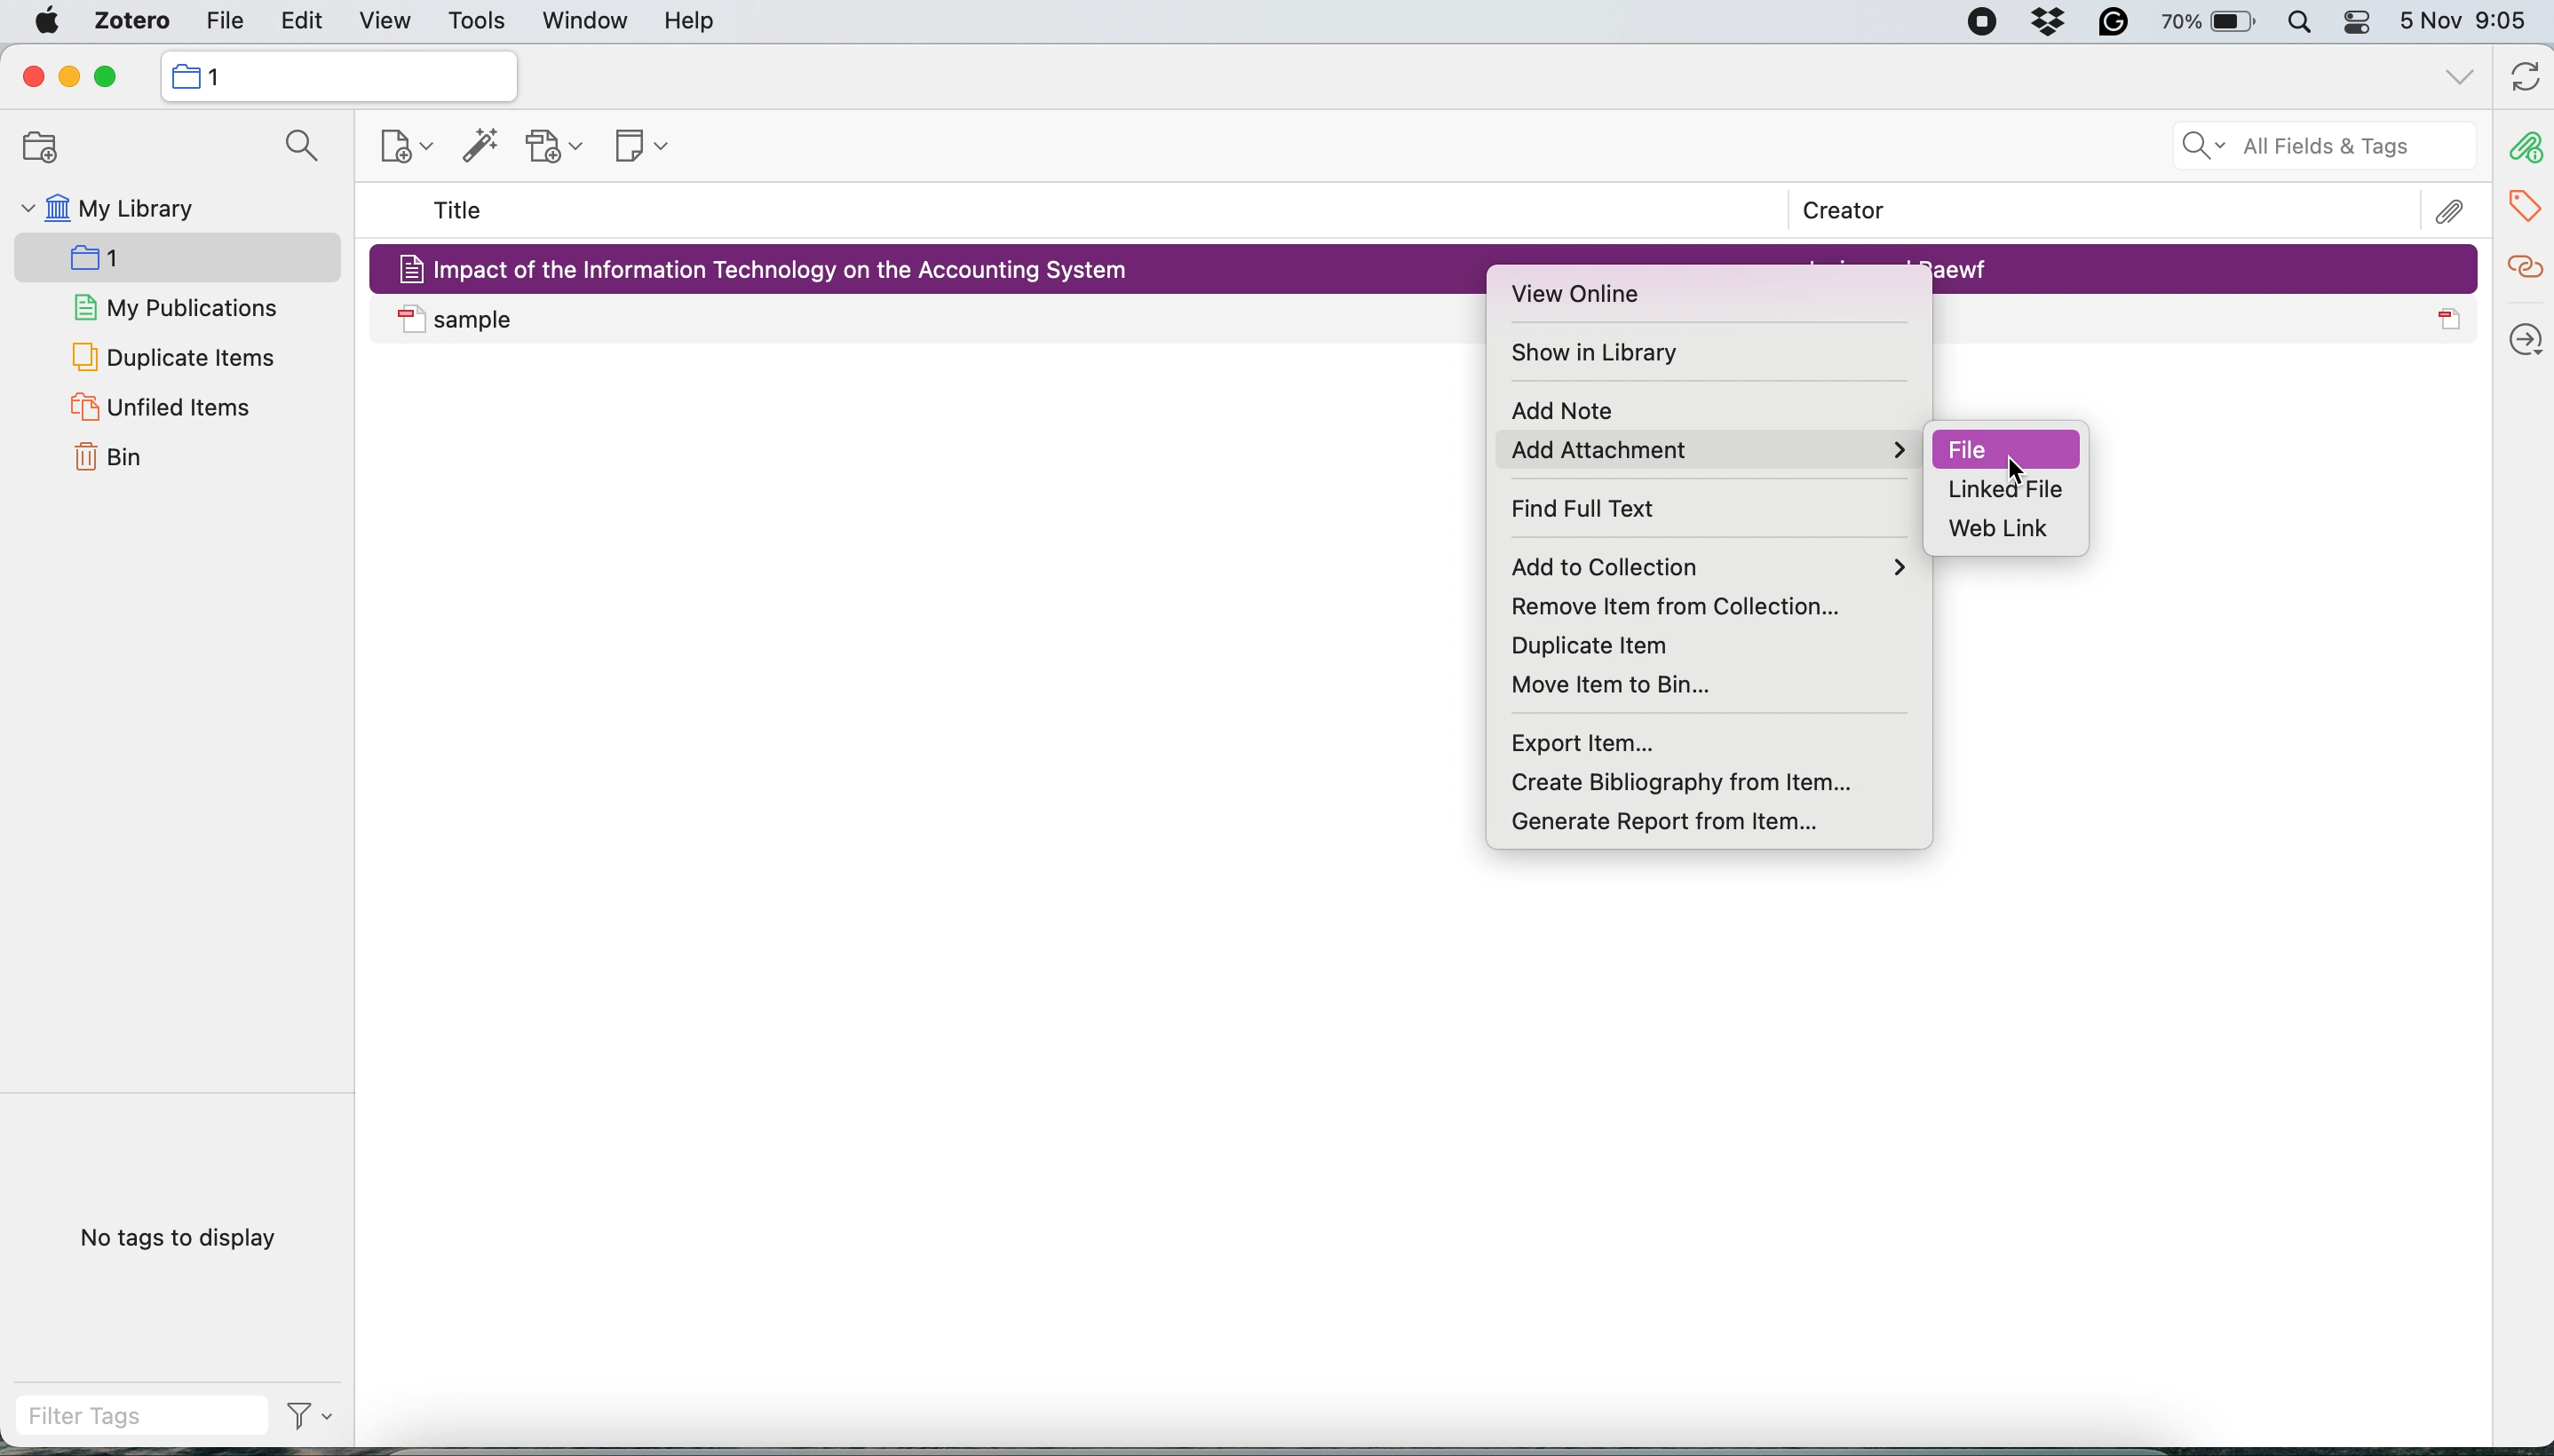 The height and width of the screenshot is (1456, 2554). Describe the element at coordinates (1967, 24) in the screenshot. I see `screen recorder` at that location.